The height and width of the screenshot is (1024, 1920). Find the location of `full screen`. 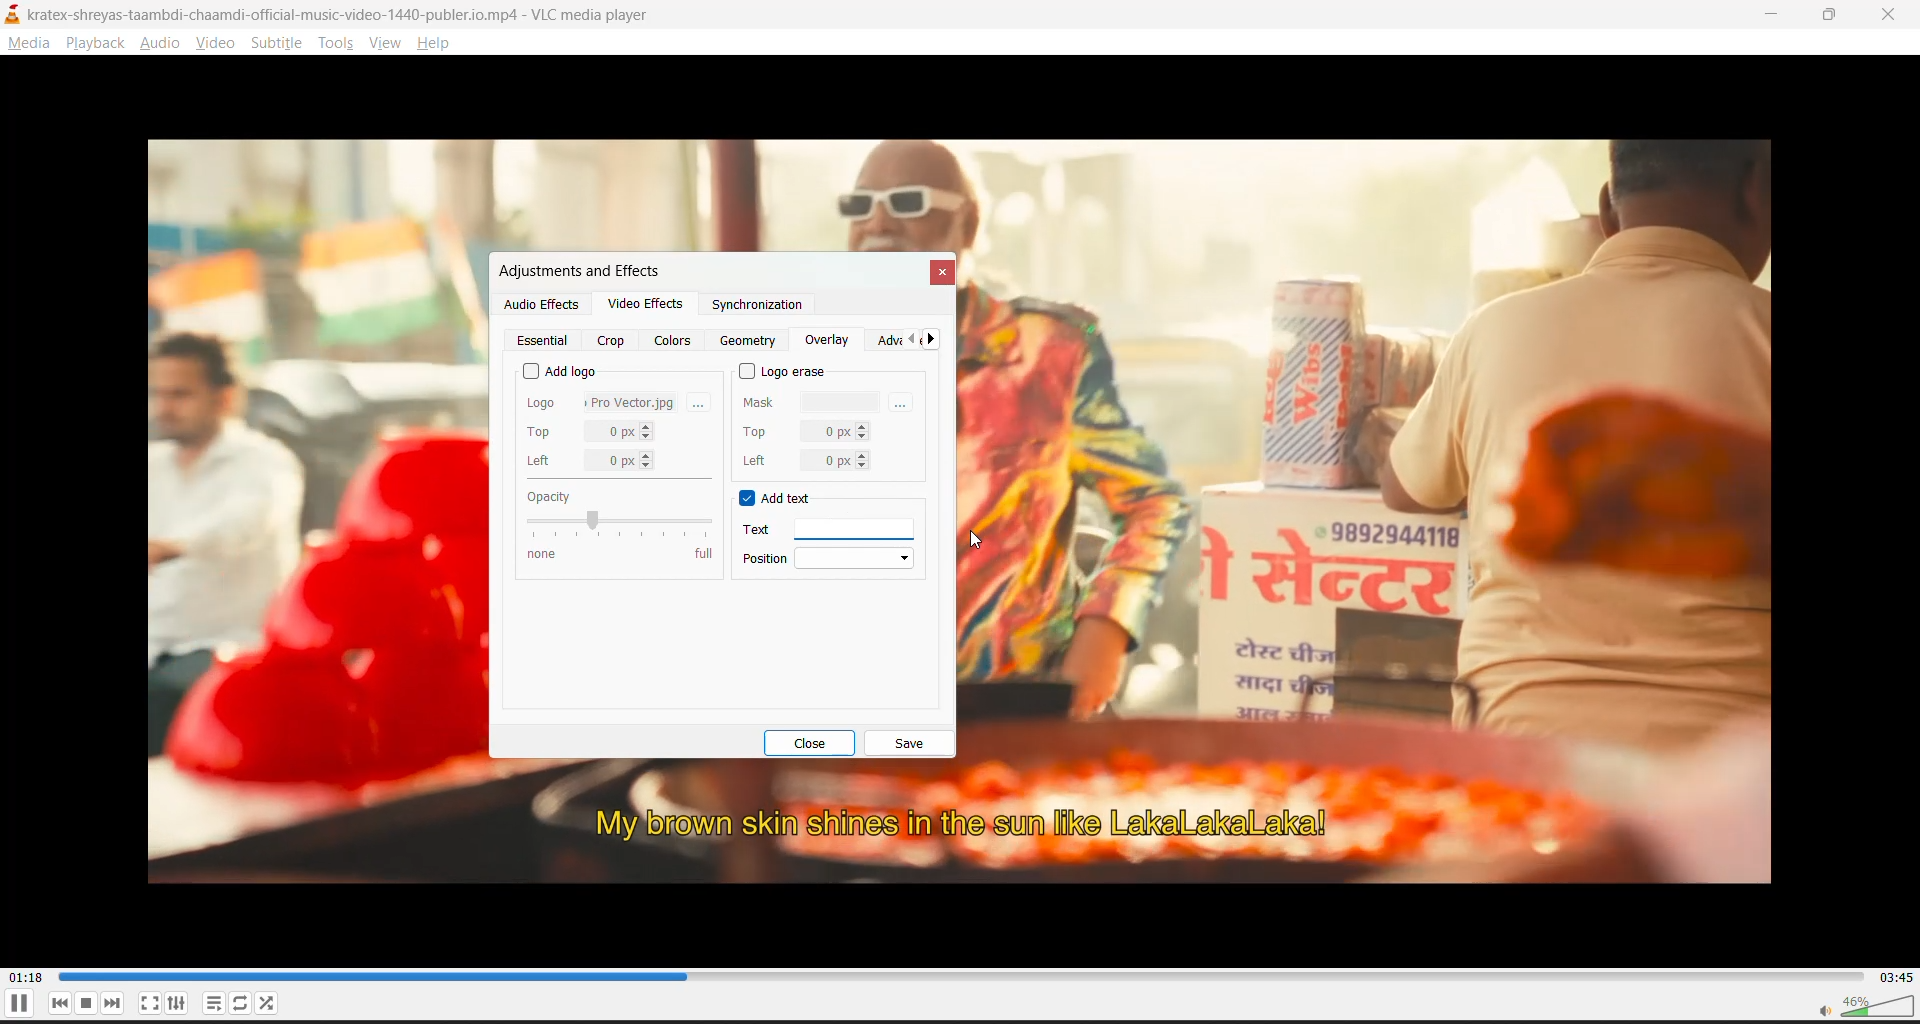

full screen is located at coordinates (150, 1002).